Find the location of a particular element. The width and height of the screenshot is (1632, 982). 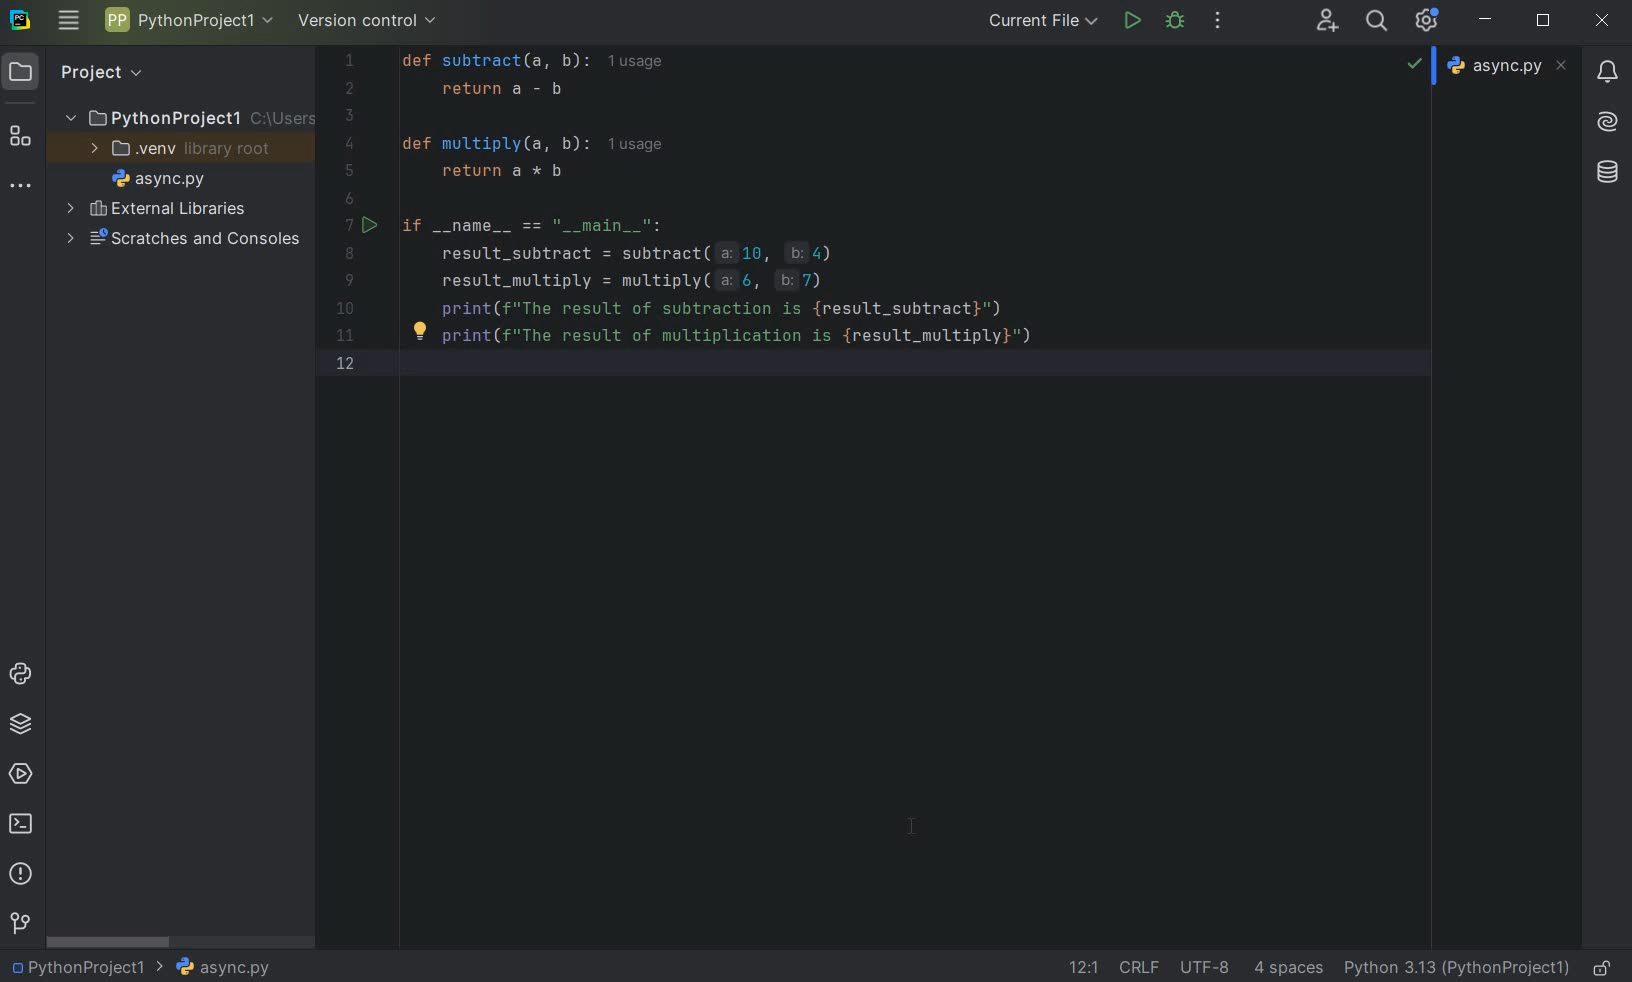

RUN is located at coordinates (1134, 22).